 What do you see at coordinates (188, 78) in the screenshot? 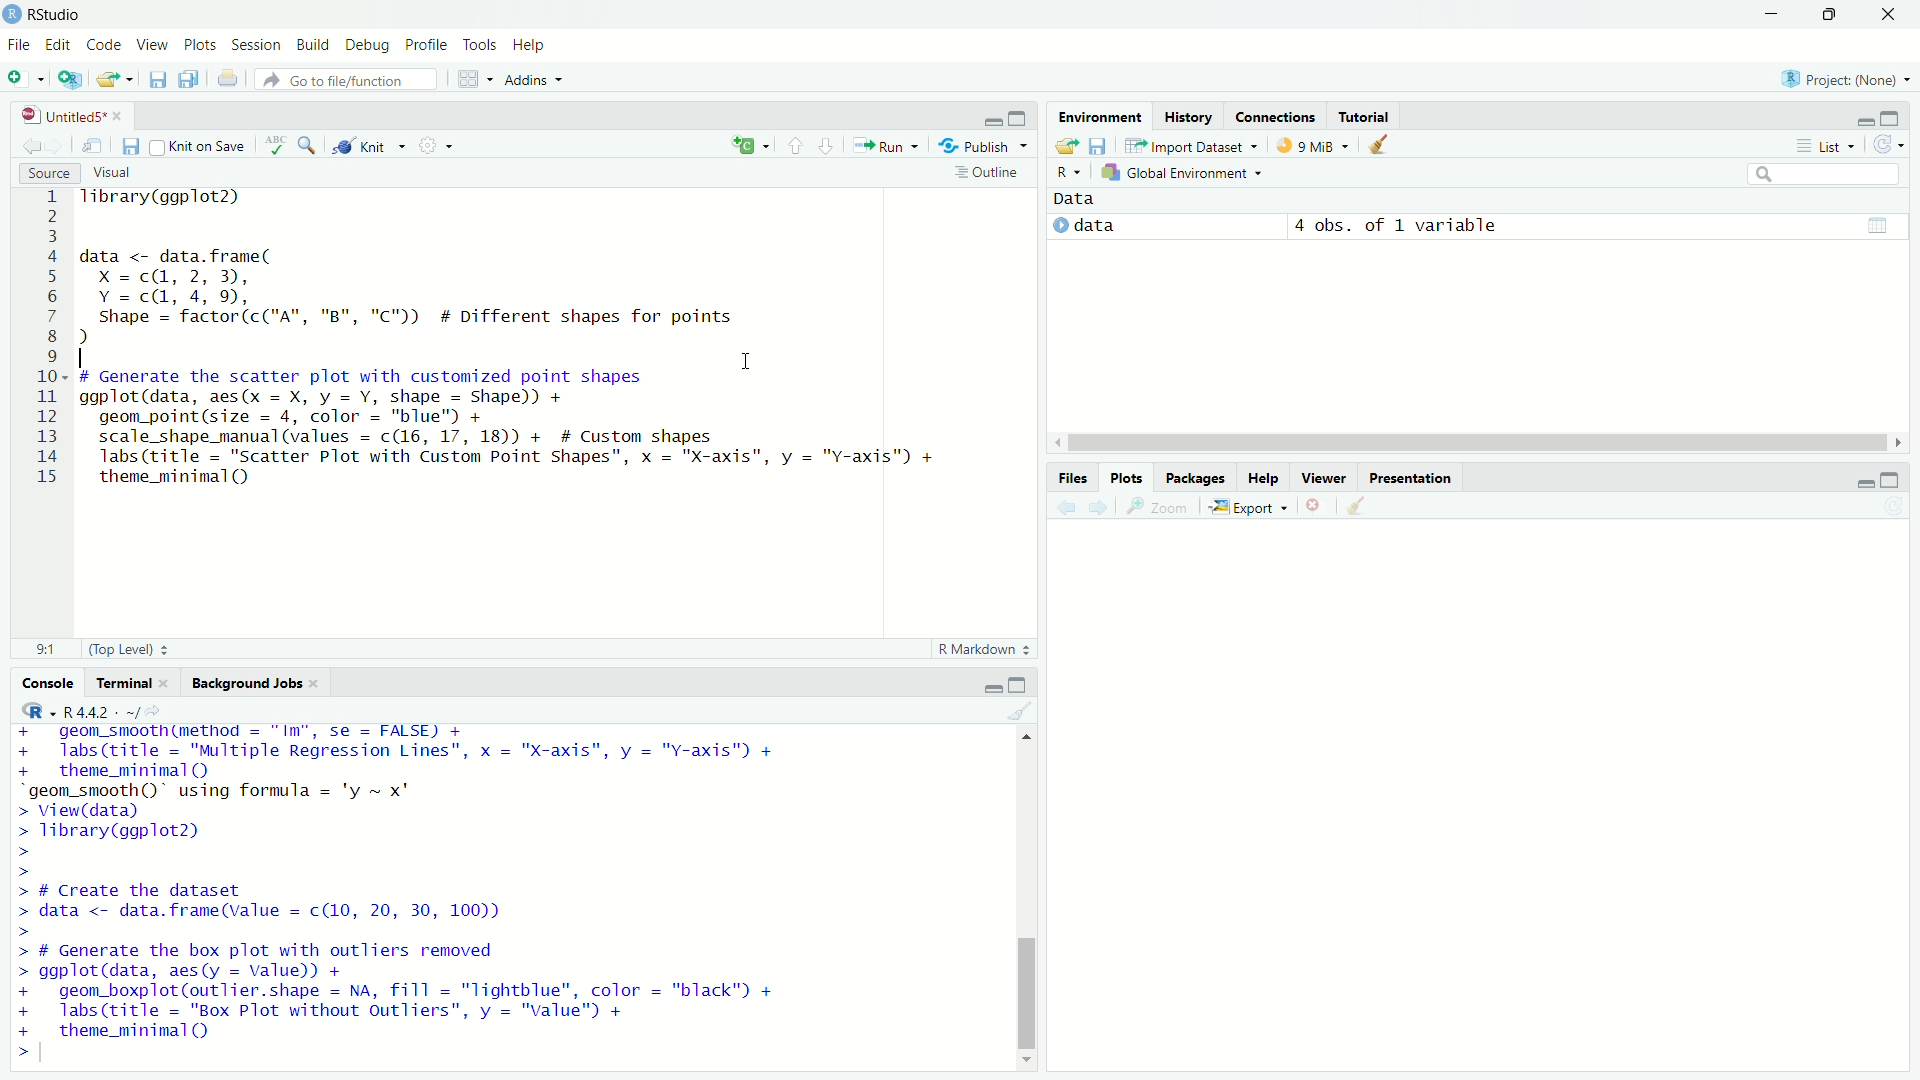
I see `Save all open documents` at bounding box center [188, 78].